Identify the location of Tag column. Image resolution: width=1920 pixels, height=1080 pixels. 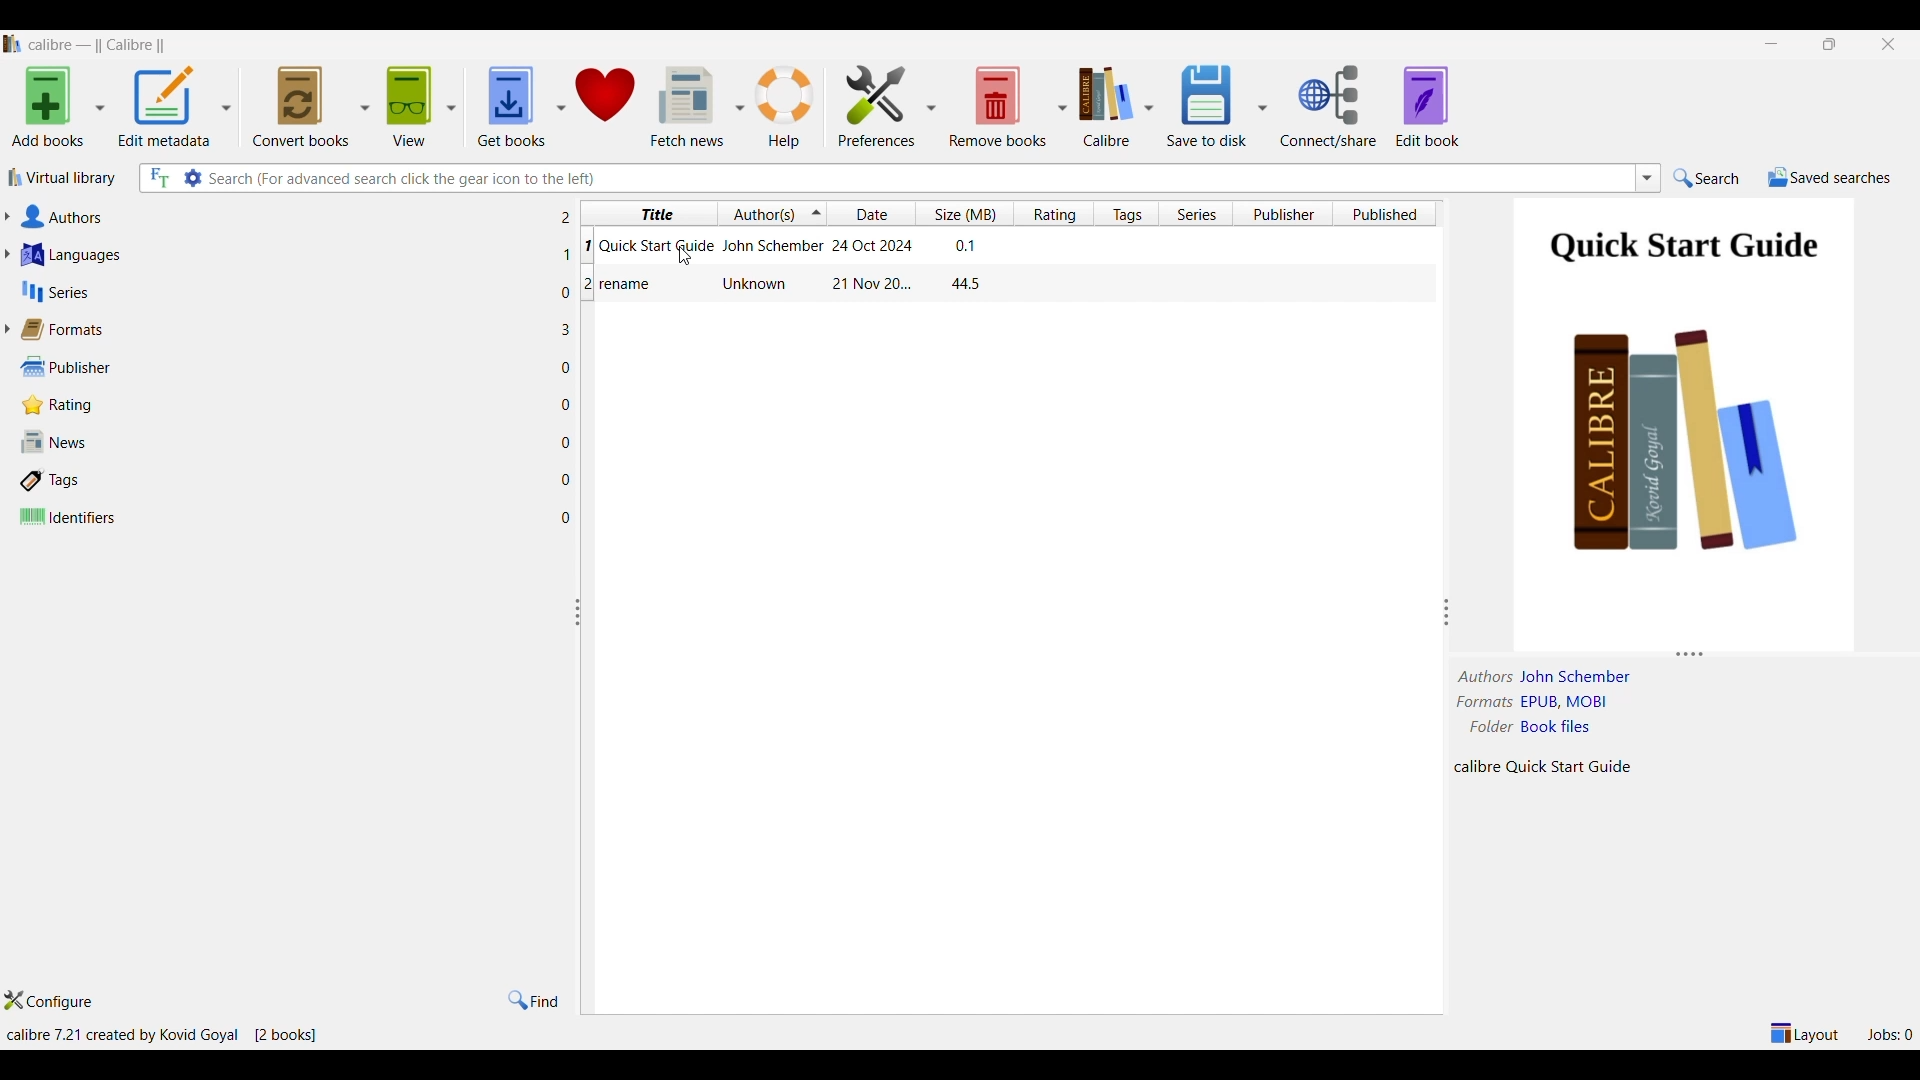
(1124, 214).